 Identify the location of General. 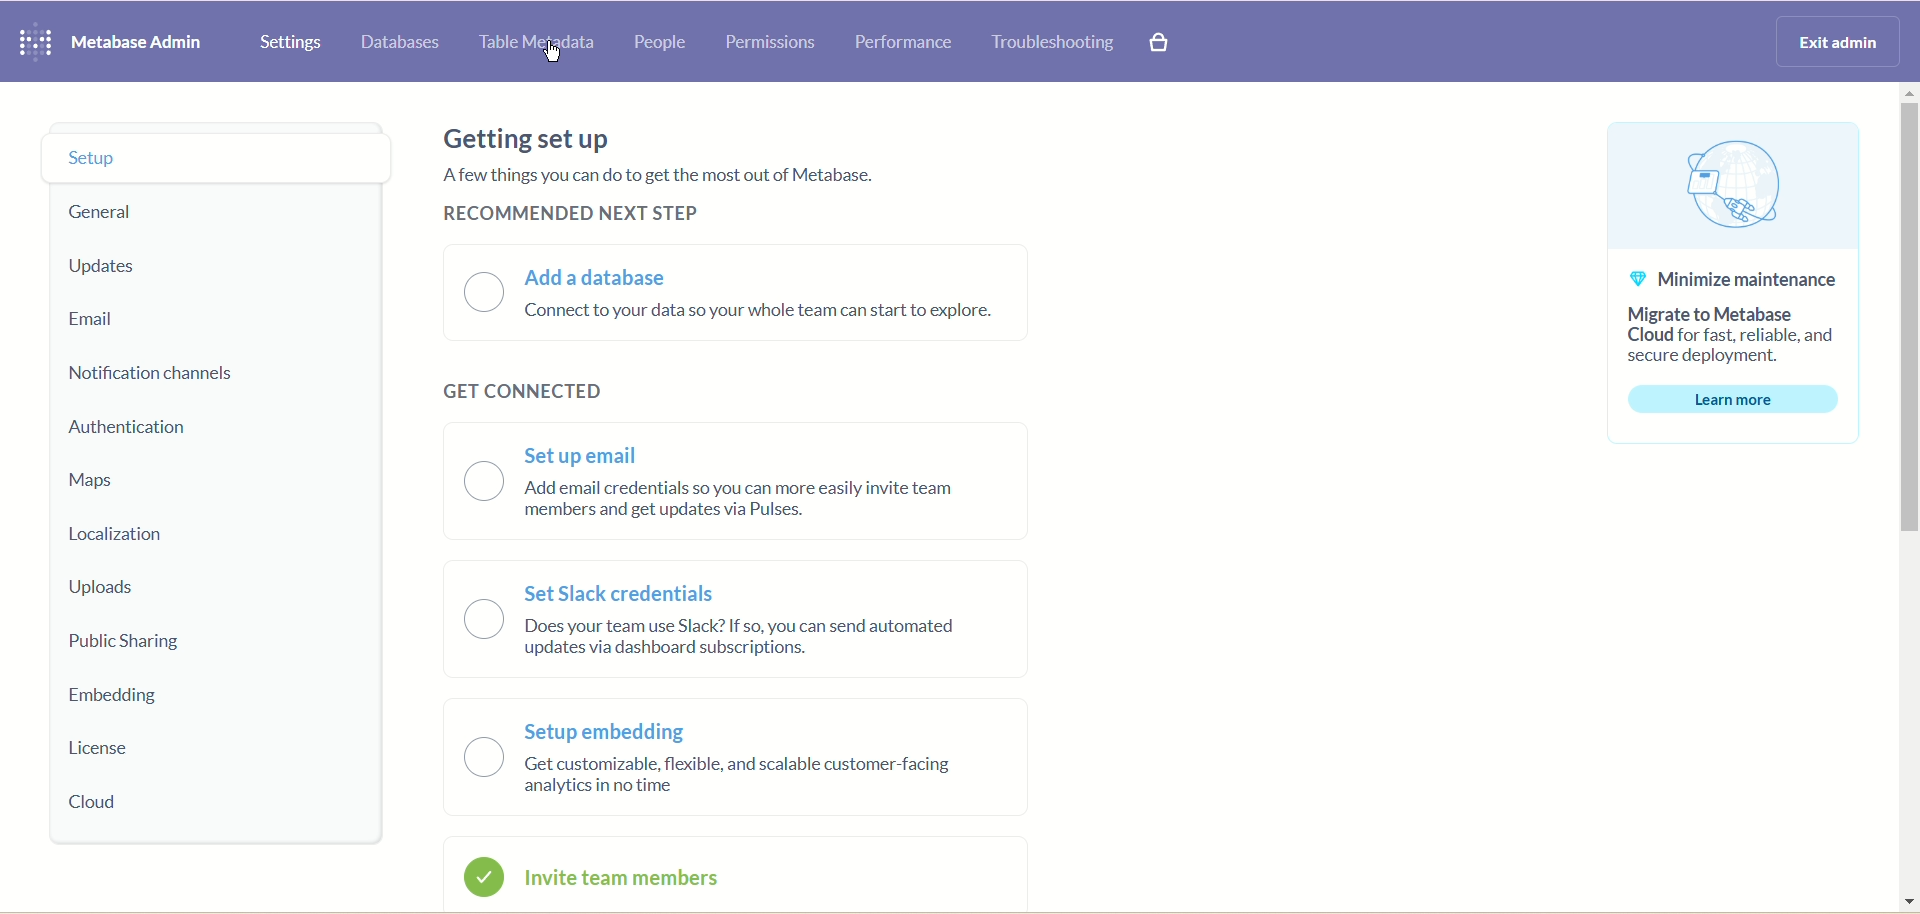
(159, 208).